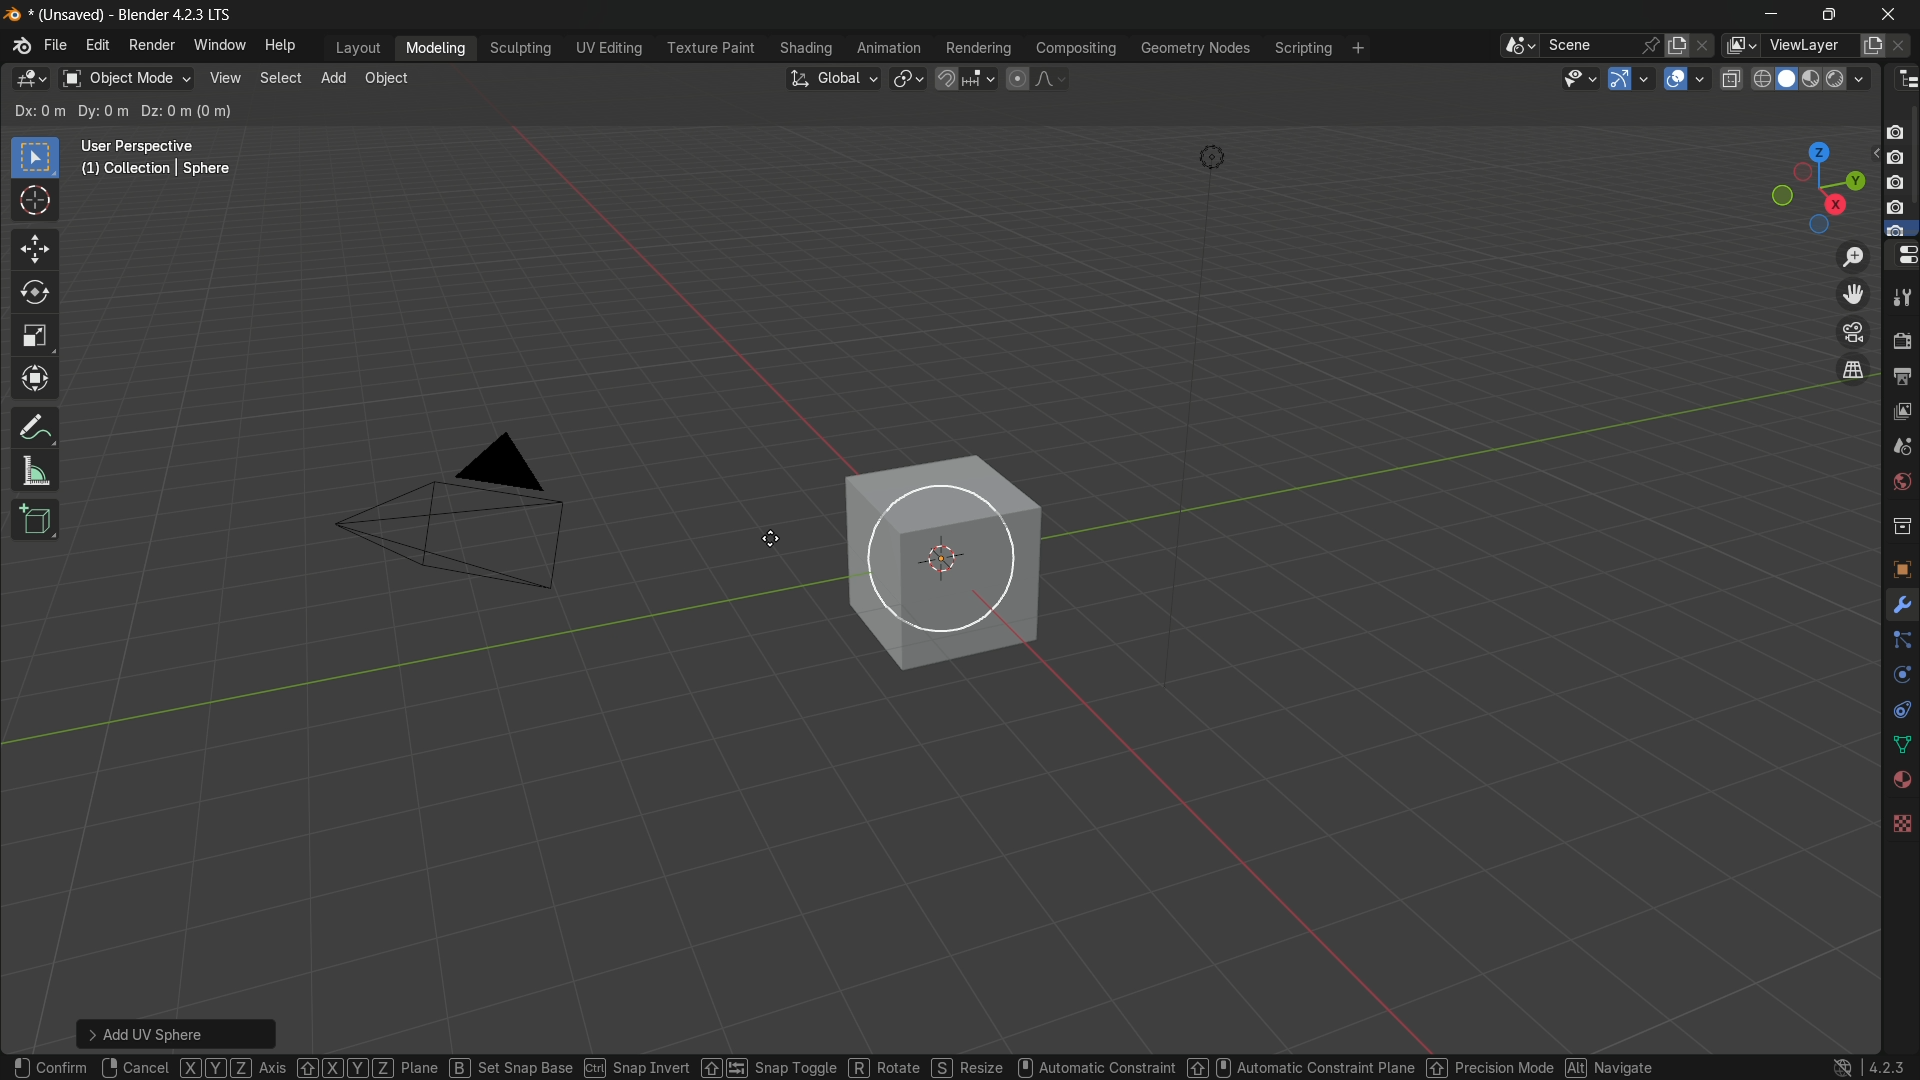 Image resolution: width=1920 pixels, height=1080 pixels. Describe the element at coordinates (36, 425) in the screenshot. I see `annotate` at that location.